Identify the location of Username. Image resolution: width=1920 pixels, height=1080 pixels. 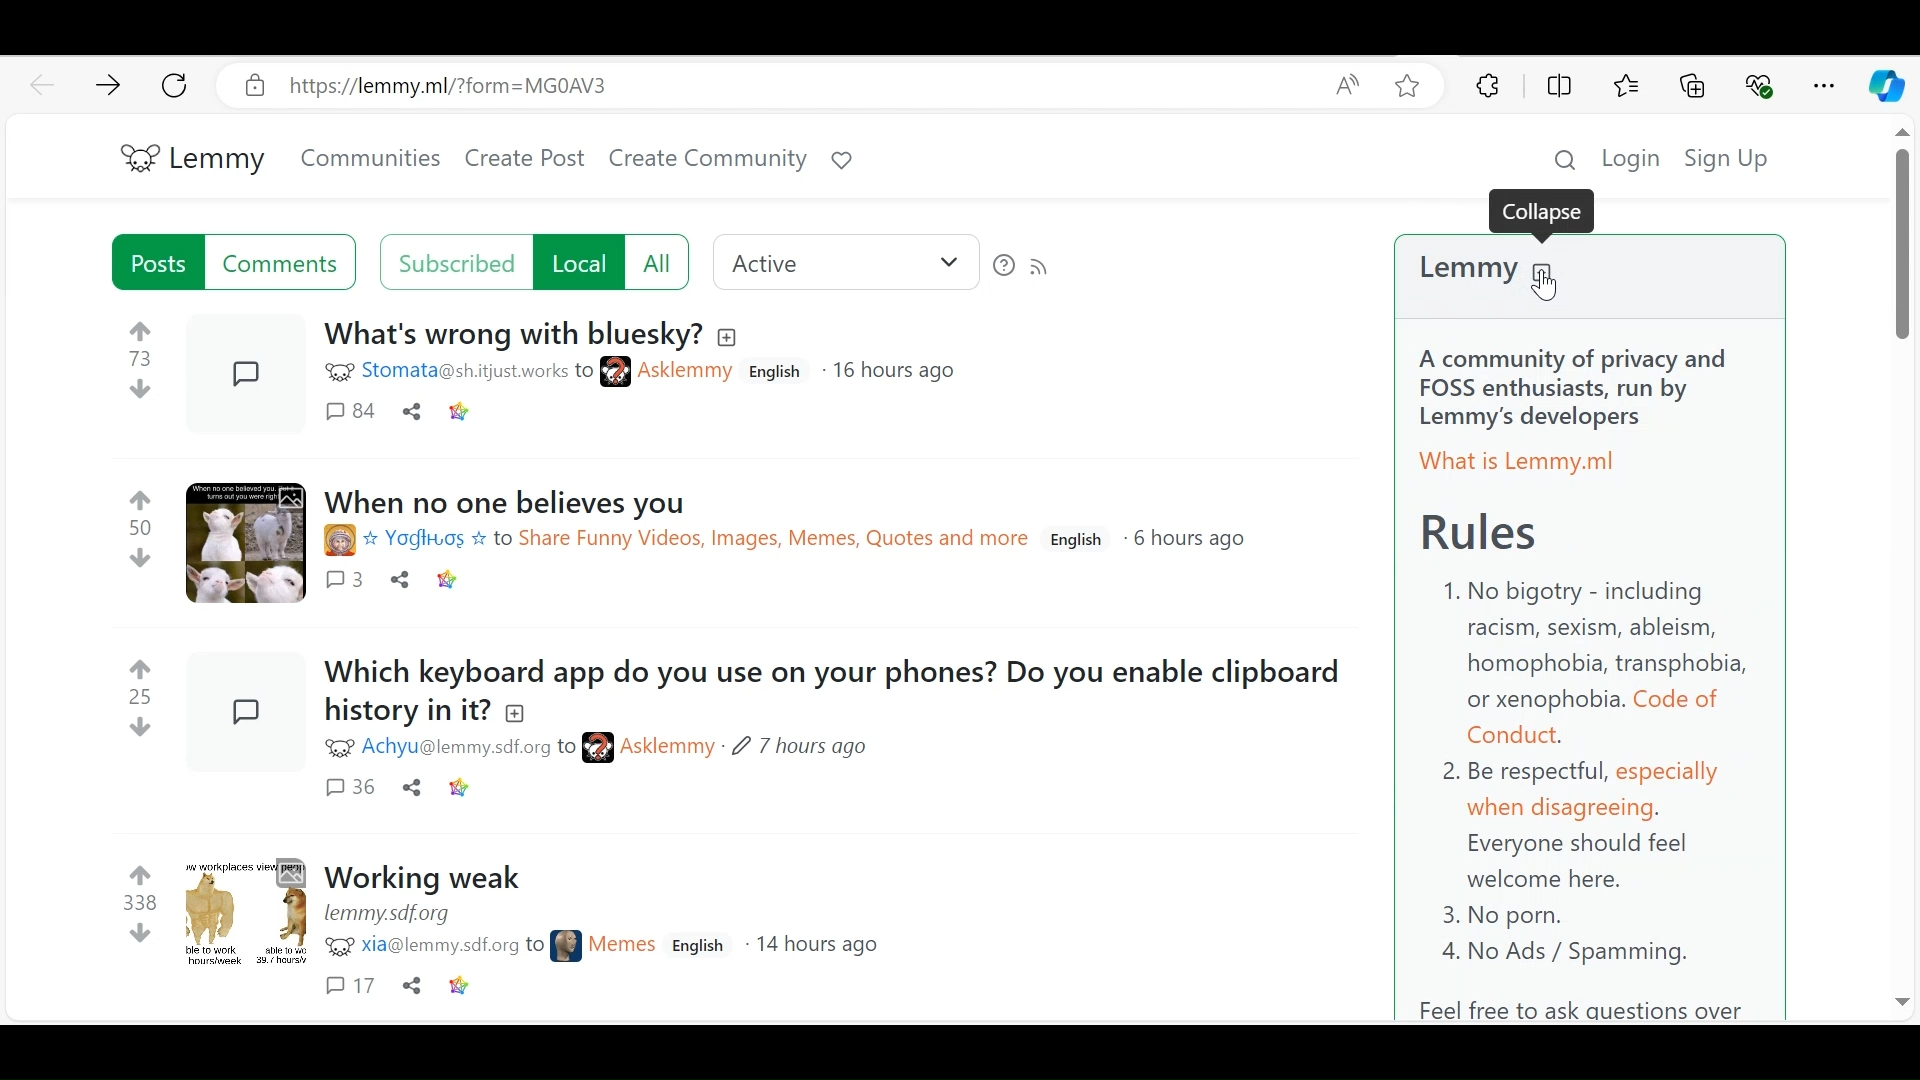
(623, 943).